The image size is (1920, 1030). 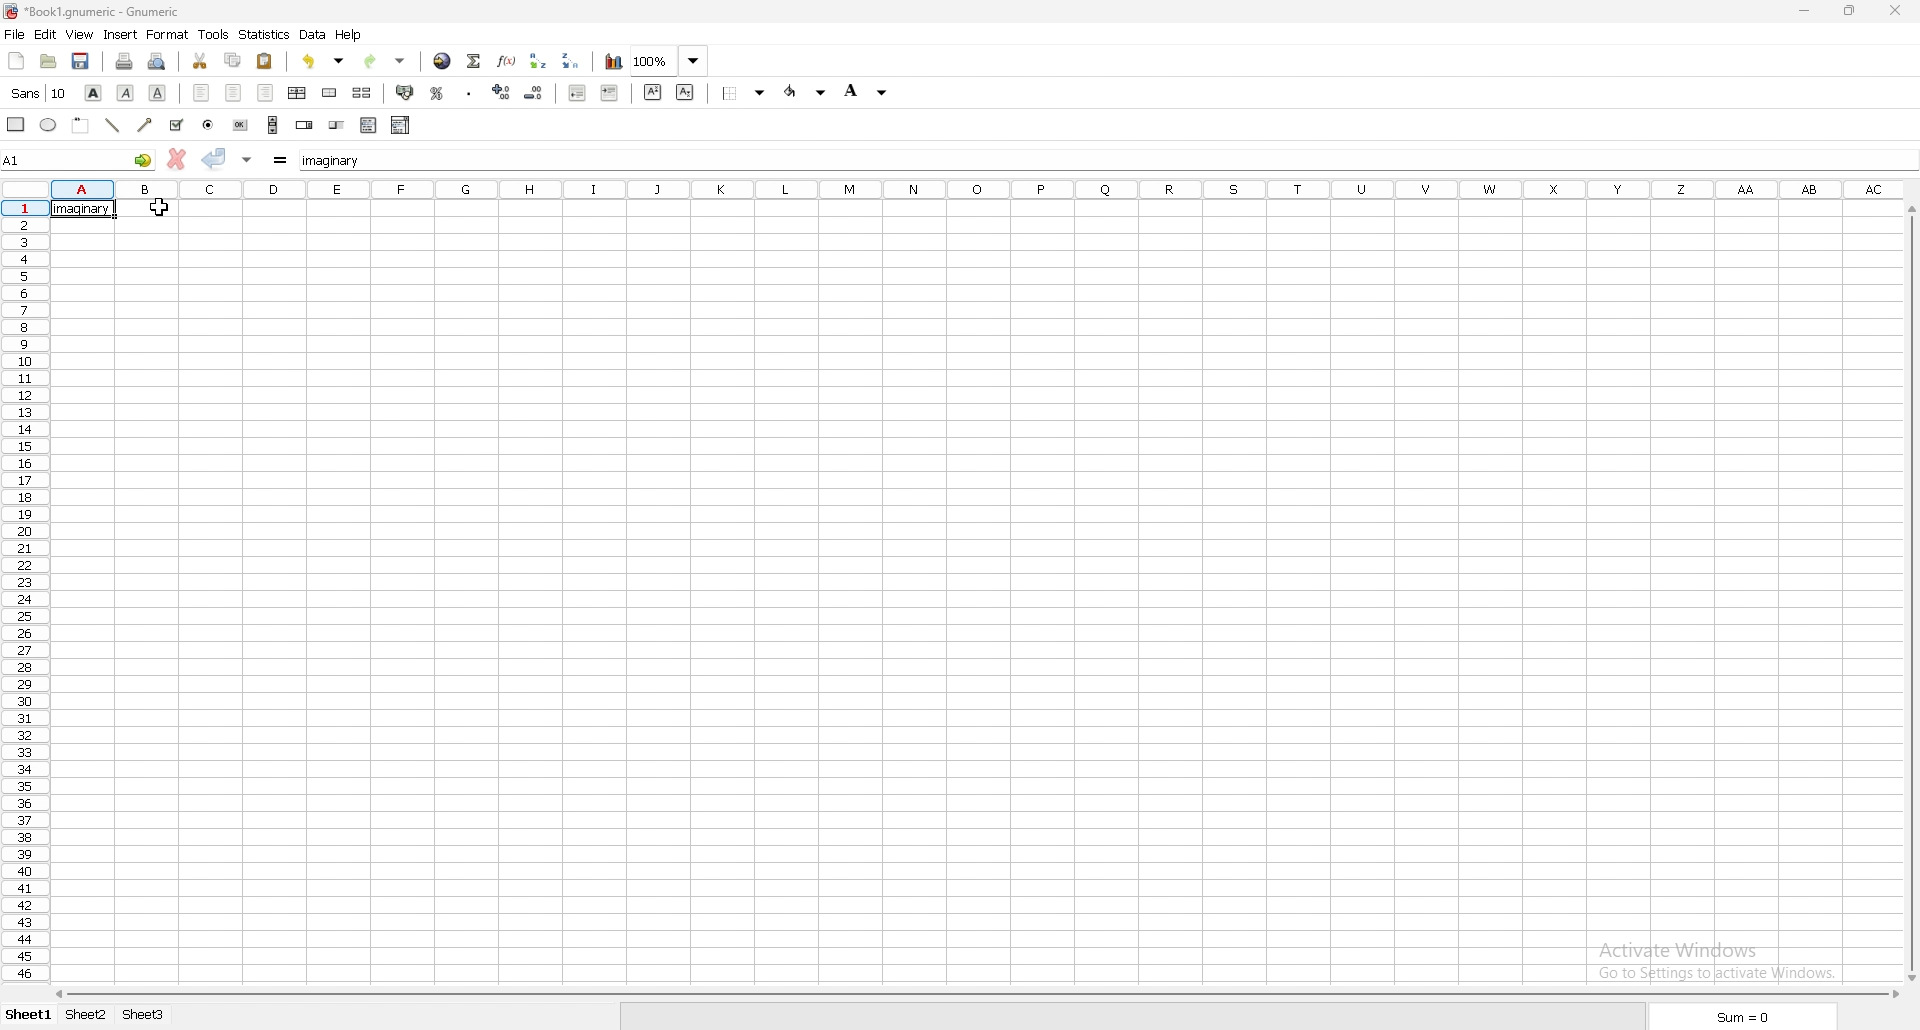 What do you see at coordinates (145, 124) in the screenshot?
I see `arrowed line` at bounding box center [145, 124].